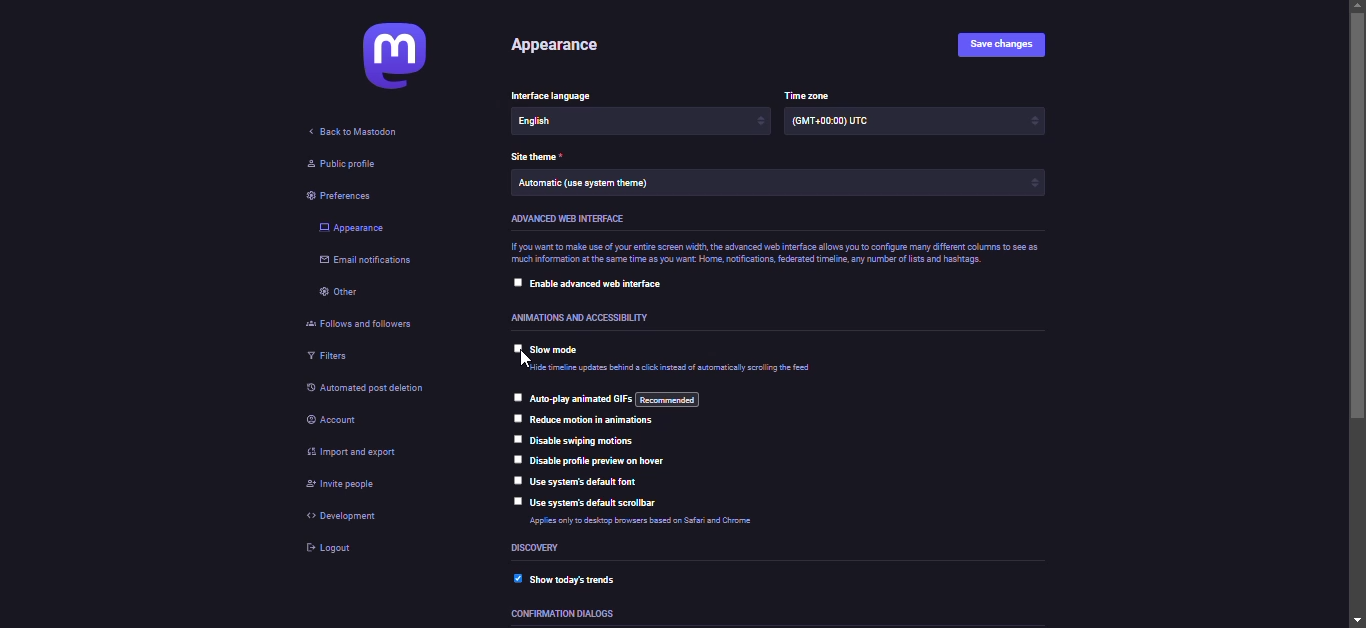 This screenshot has width=1366, height=628. Describe the element at coordinates (756, 254) in the screenshot. I see `if you want to make use of your entire screen  width, the advanced web interface allows you to configure many different columns to see as much information at the same time as you want Home, notifications, federated timeline, any number of lists and hashtags` at that location.